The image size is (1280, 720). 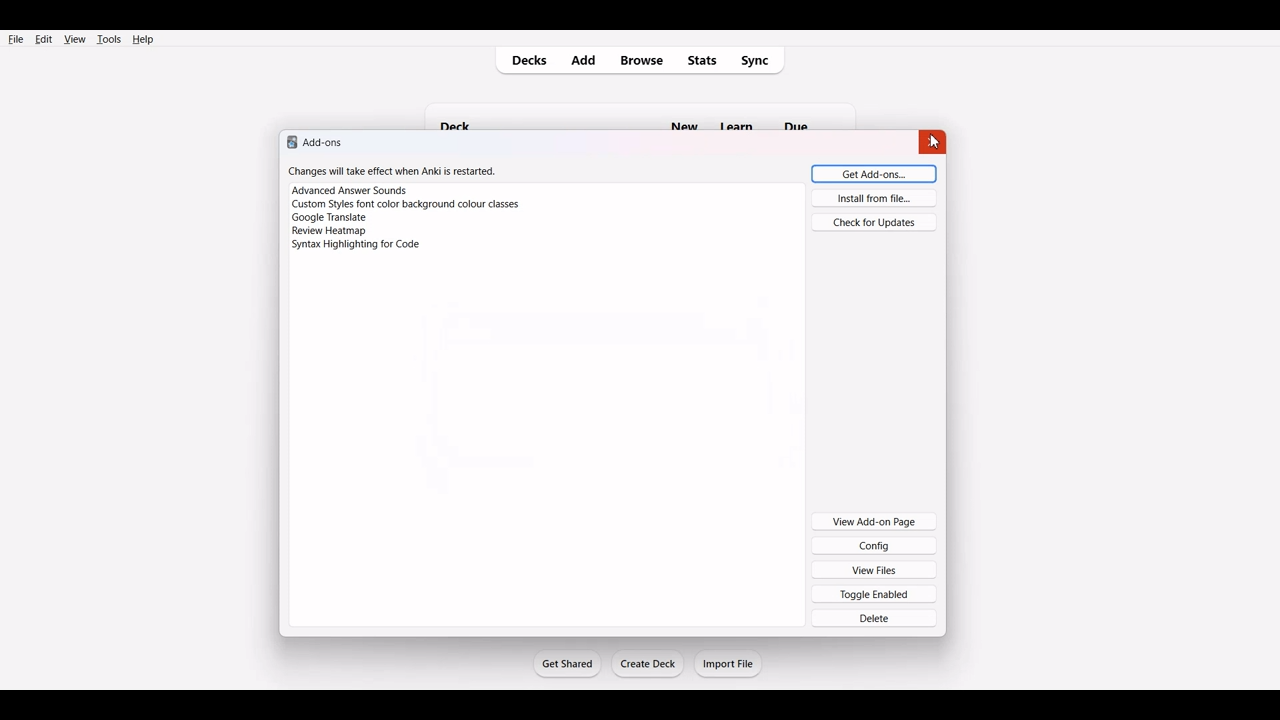 What do you see at coordinates (870, 173) in the screenshot?
I see `Get Add-ons` at bounding box center [870, 173].